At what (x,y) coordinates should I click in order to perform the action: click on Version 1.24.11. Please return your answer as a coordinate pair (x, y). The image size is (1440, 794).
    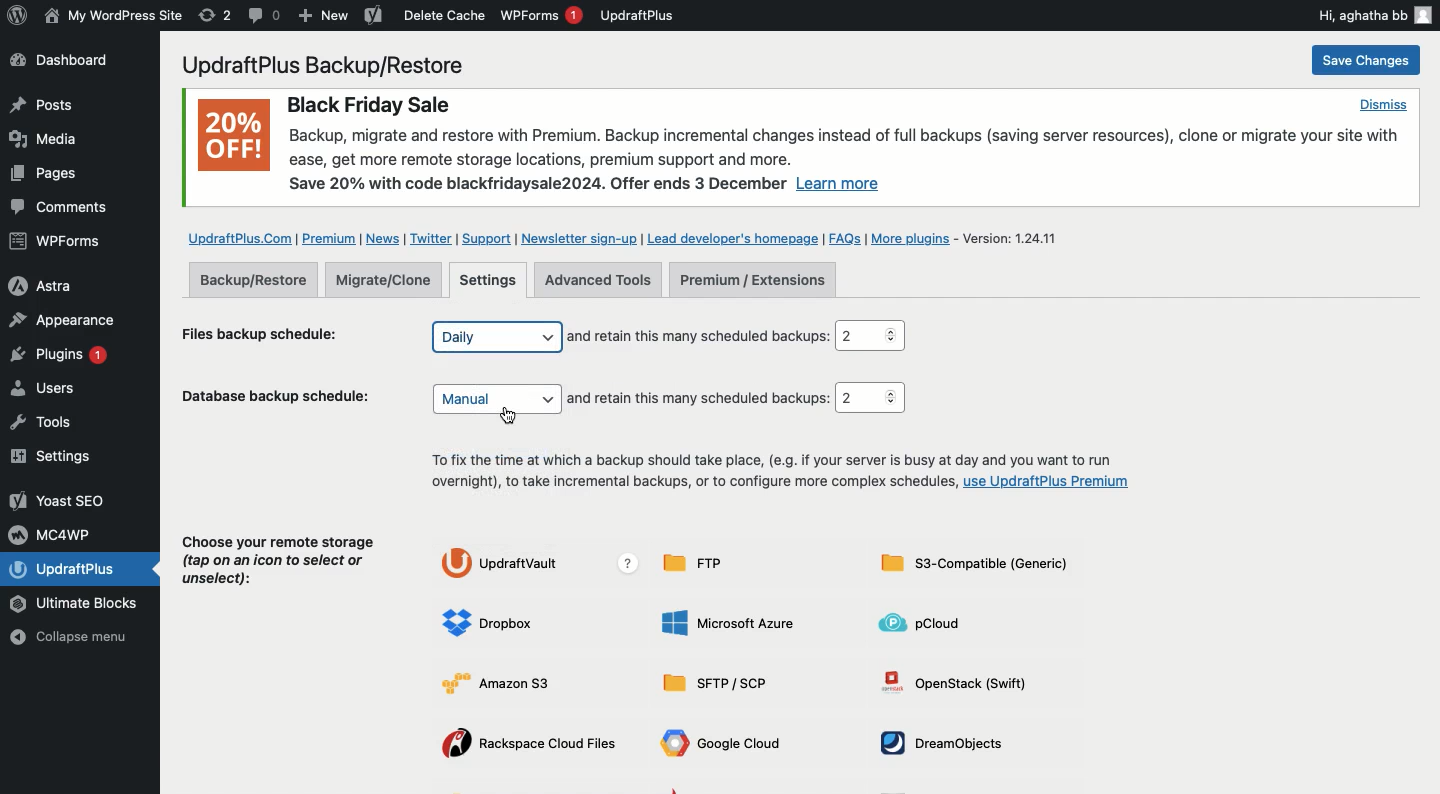
    Looking at the image, I should click on (1018, 237).